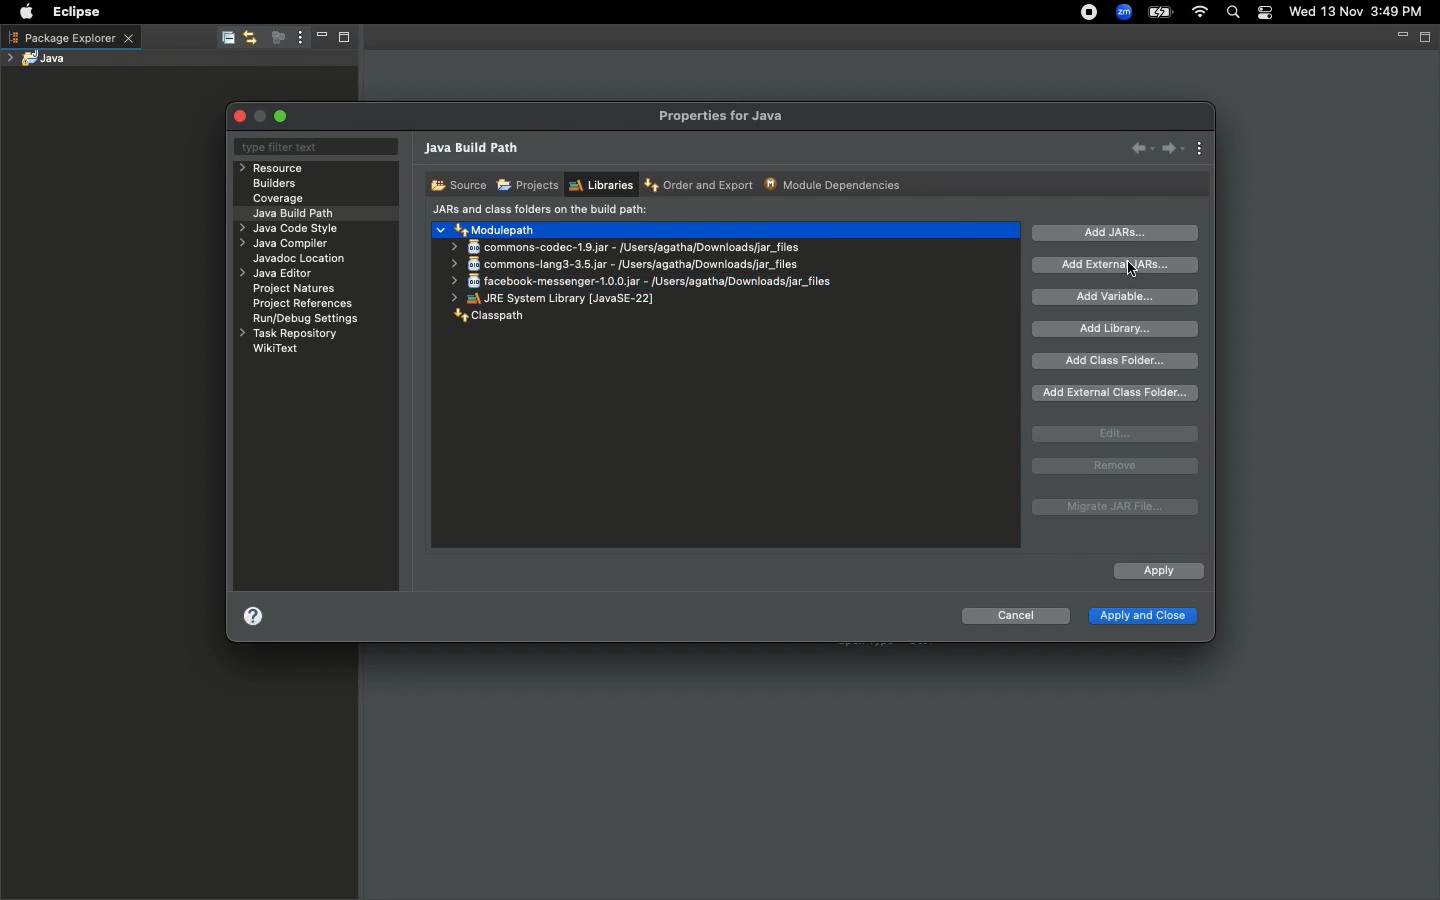  I want to click on Classpath, so click(489, 316).